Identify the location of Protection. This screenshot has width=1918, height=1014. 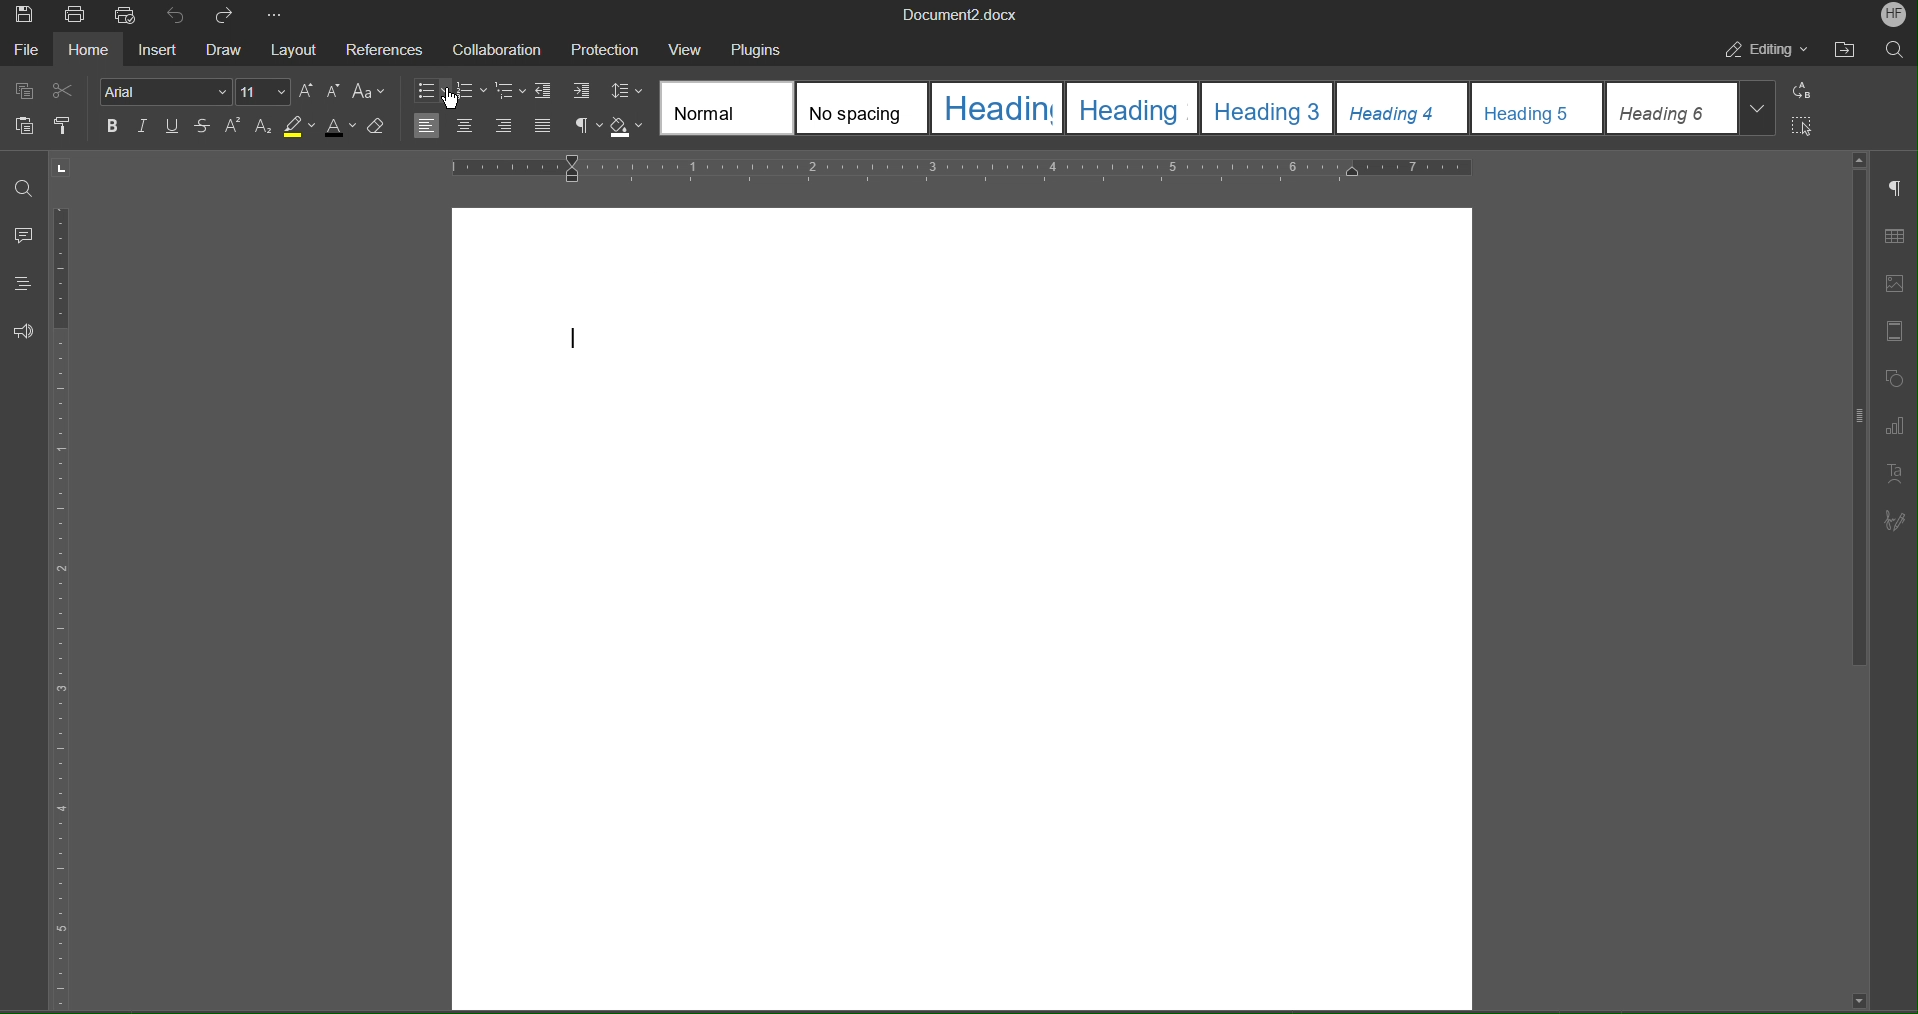
(607, 49).